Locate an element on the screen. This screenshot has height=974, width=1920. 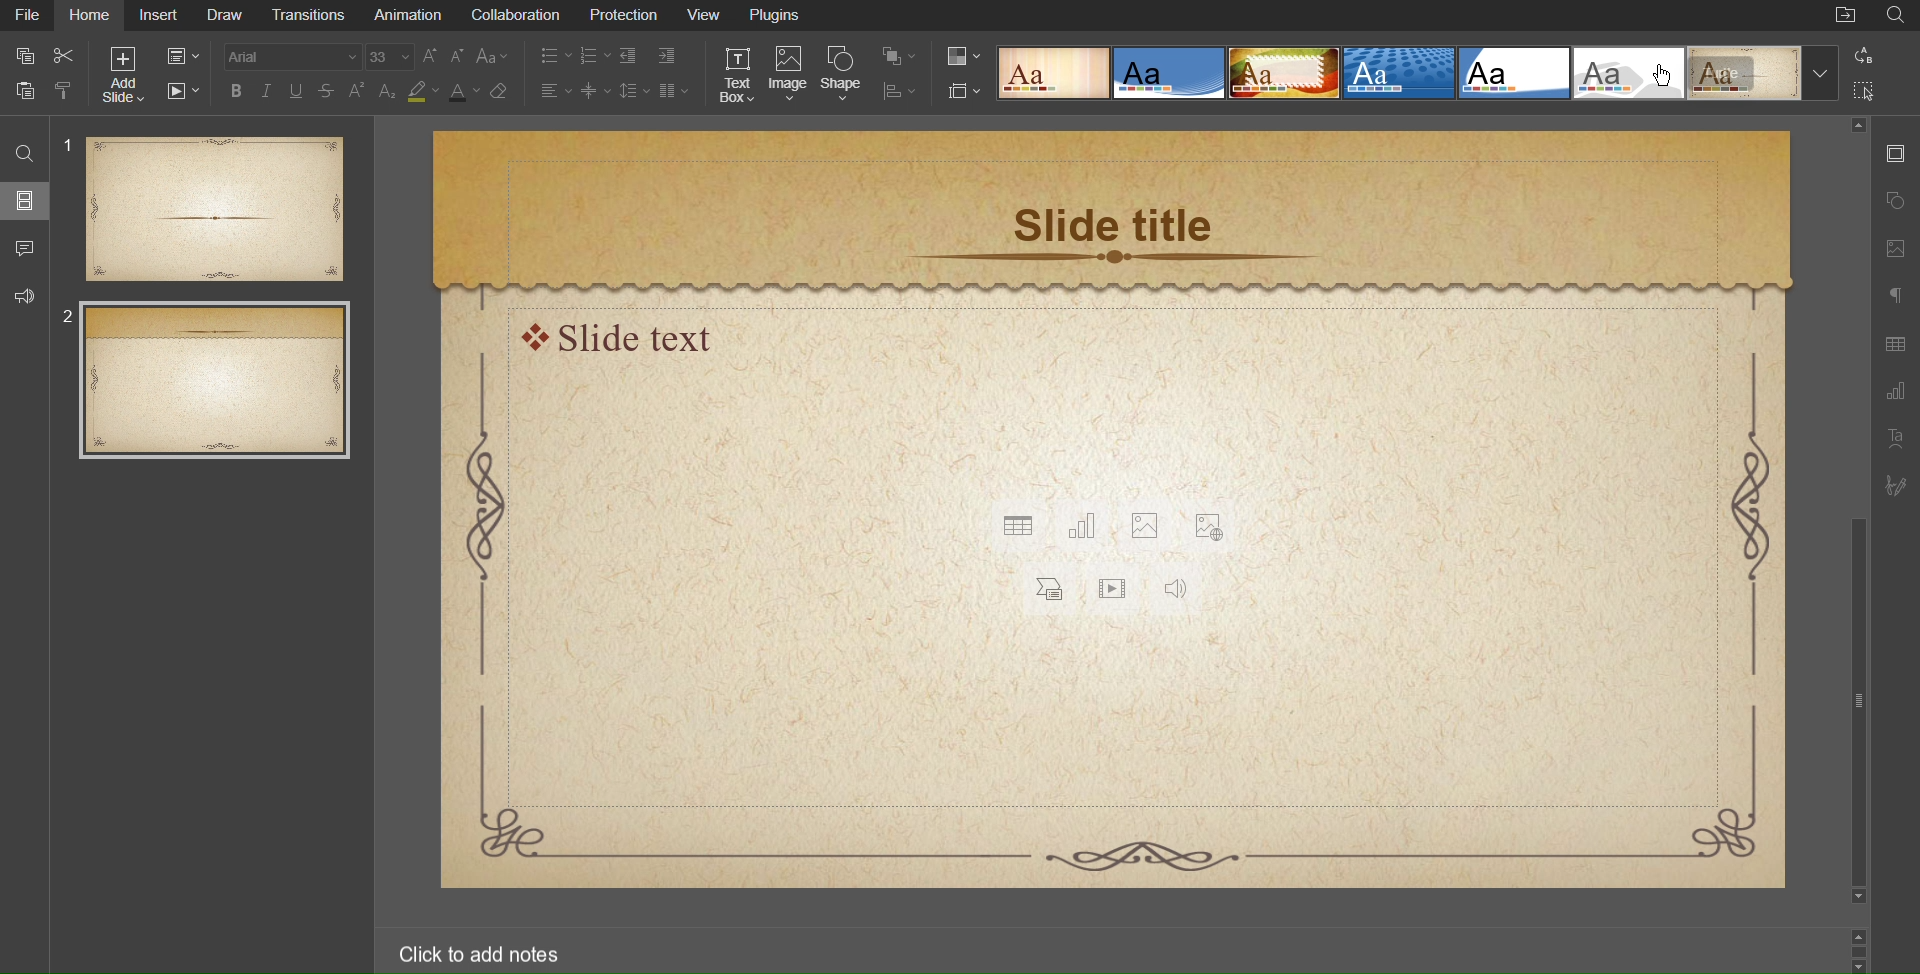
Table Settings is located at coordinates (1894, 345).